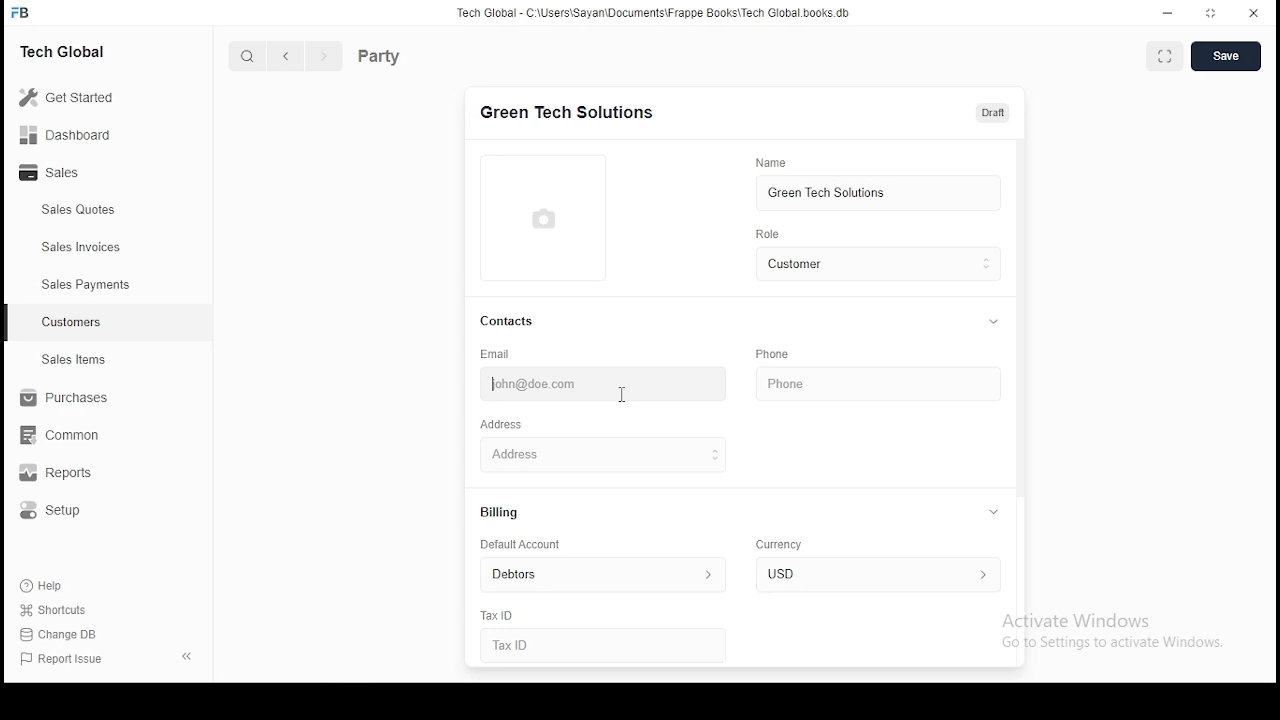 The height and width of the screenshot is (720, 1280). I want to click on change DB, so click(61, 633).